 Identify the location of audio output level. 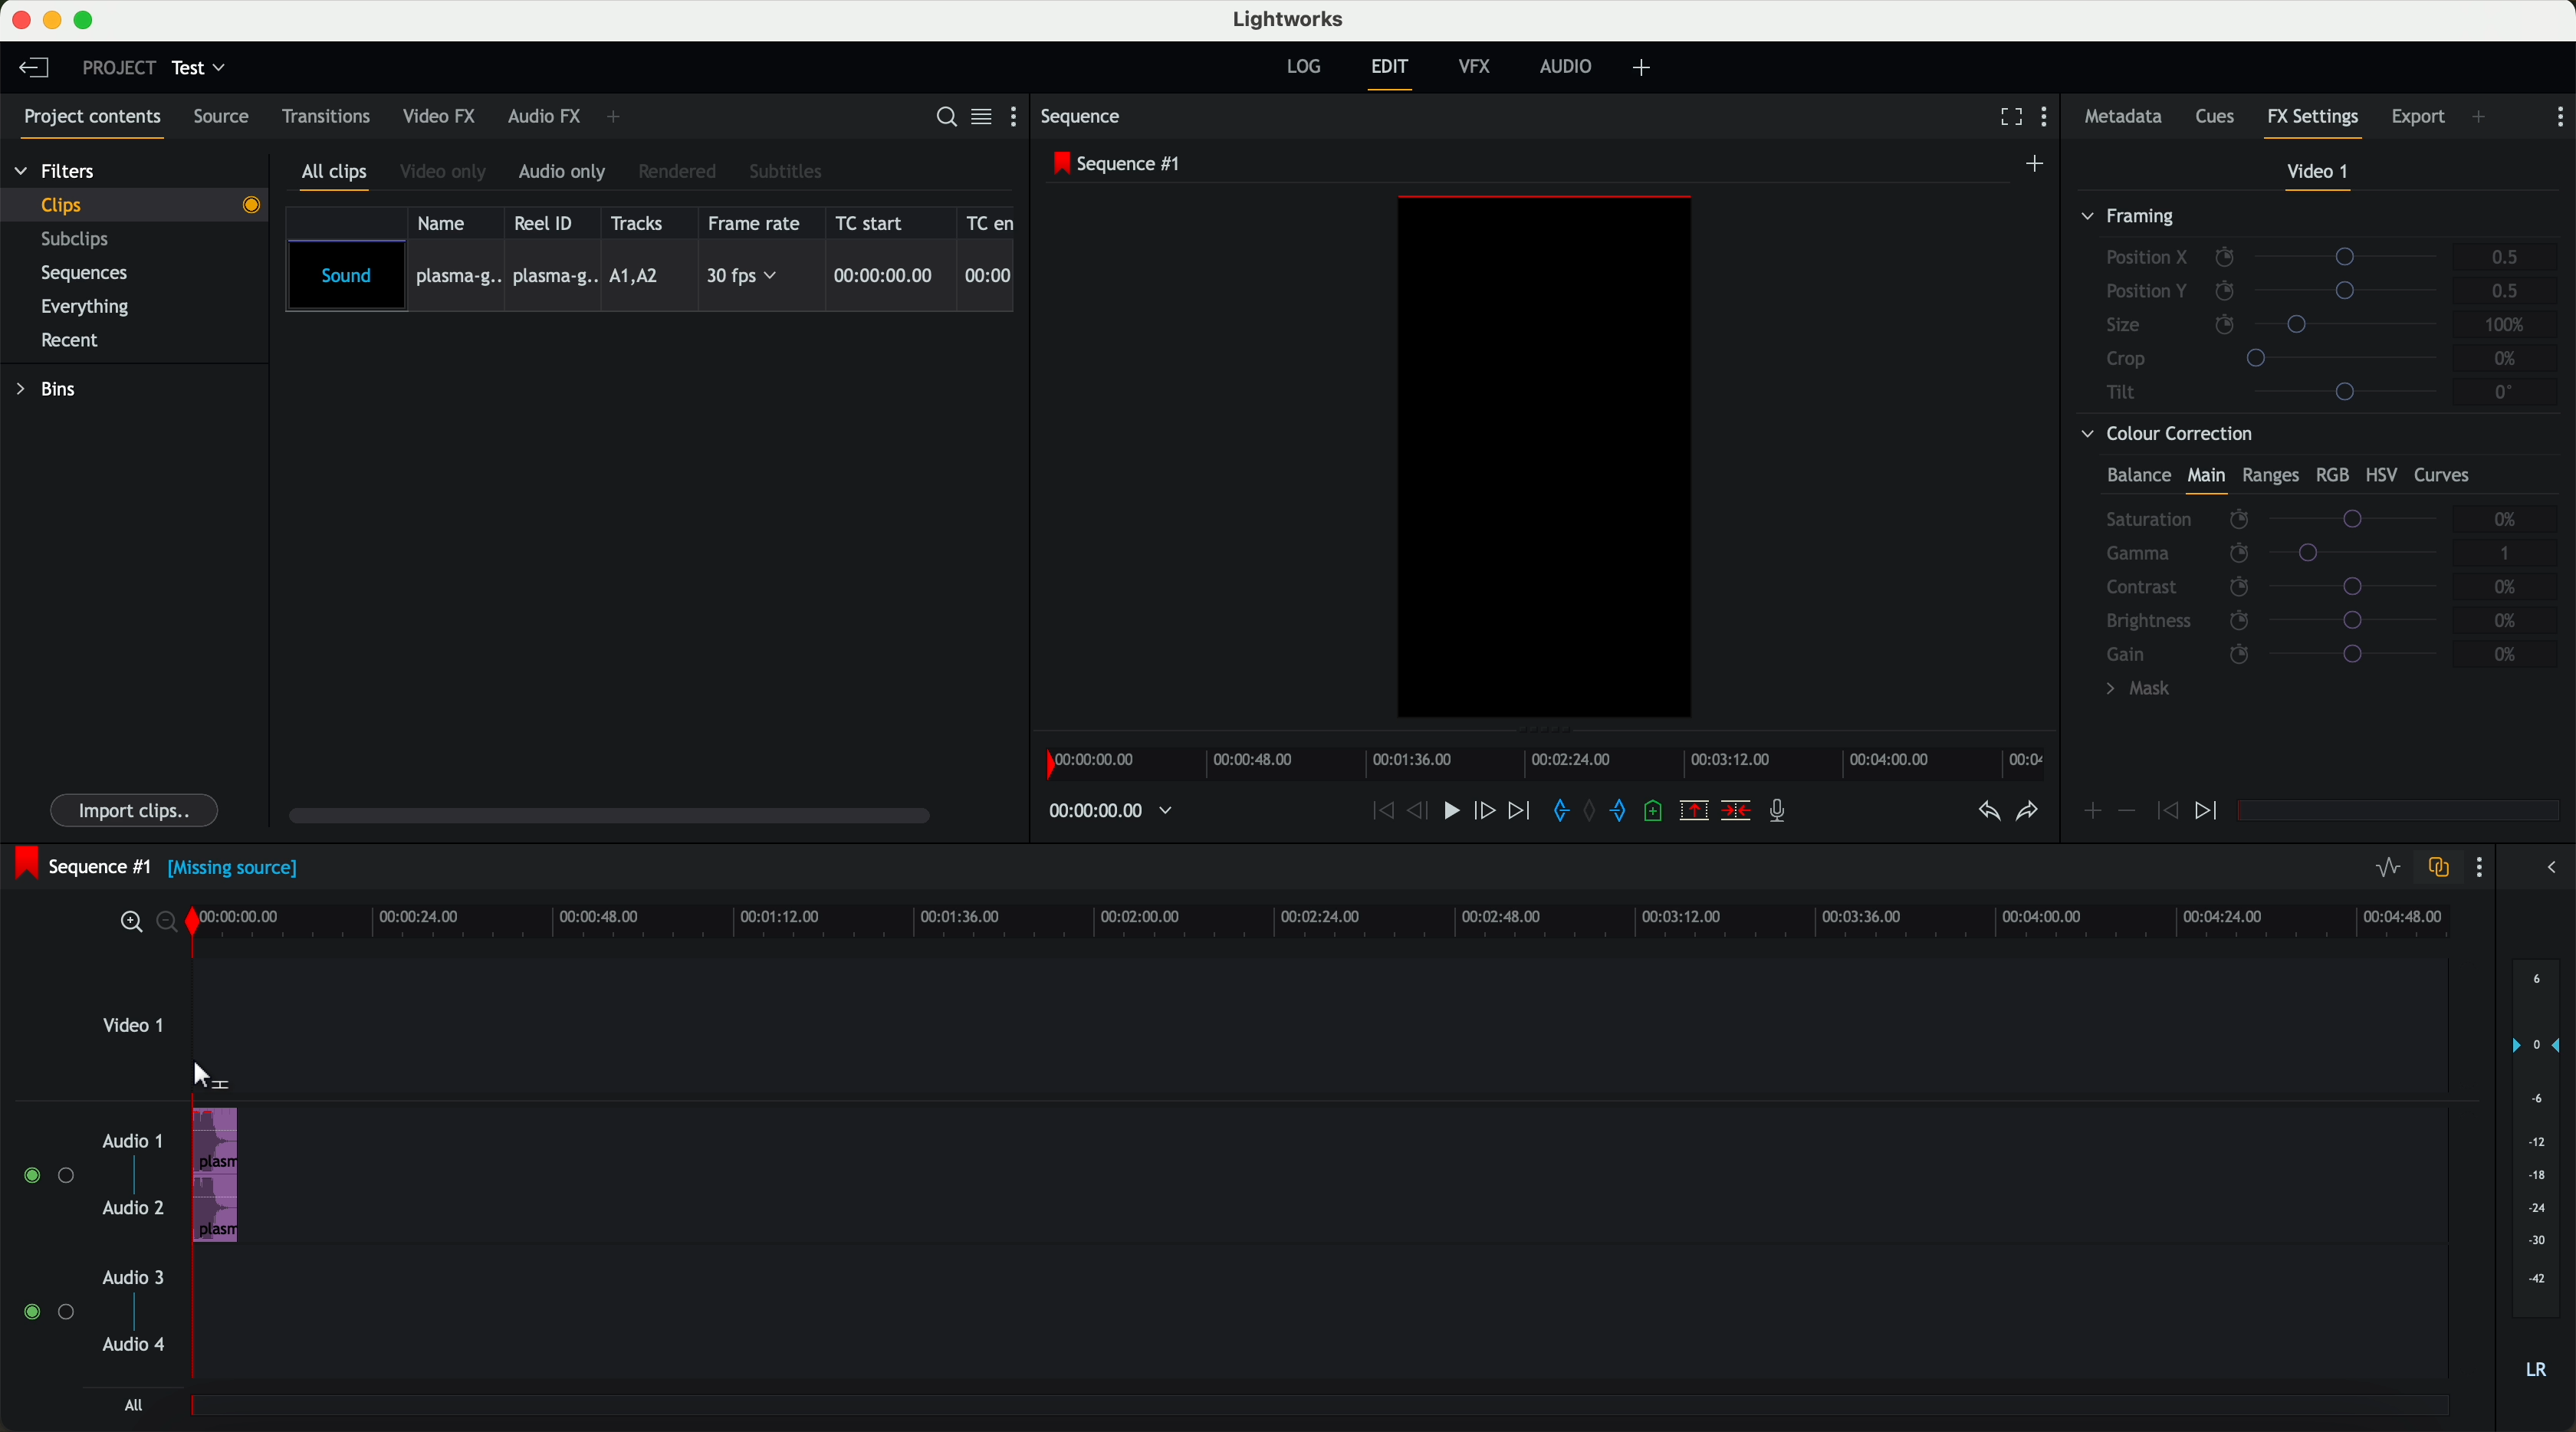
(2537, 1182).